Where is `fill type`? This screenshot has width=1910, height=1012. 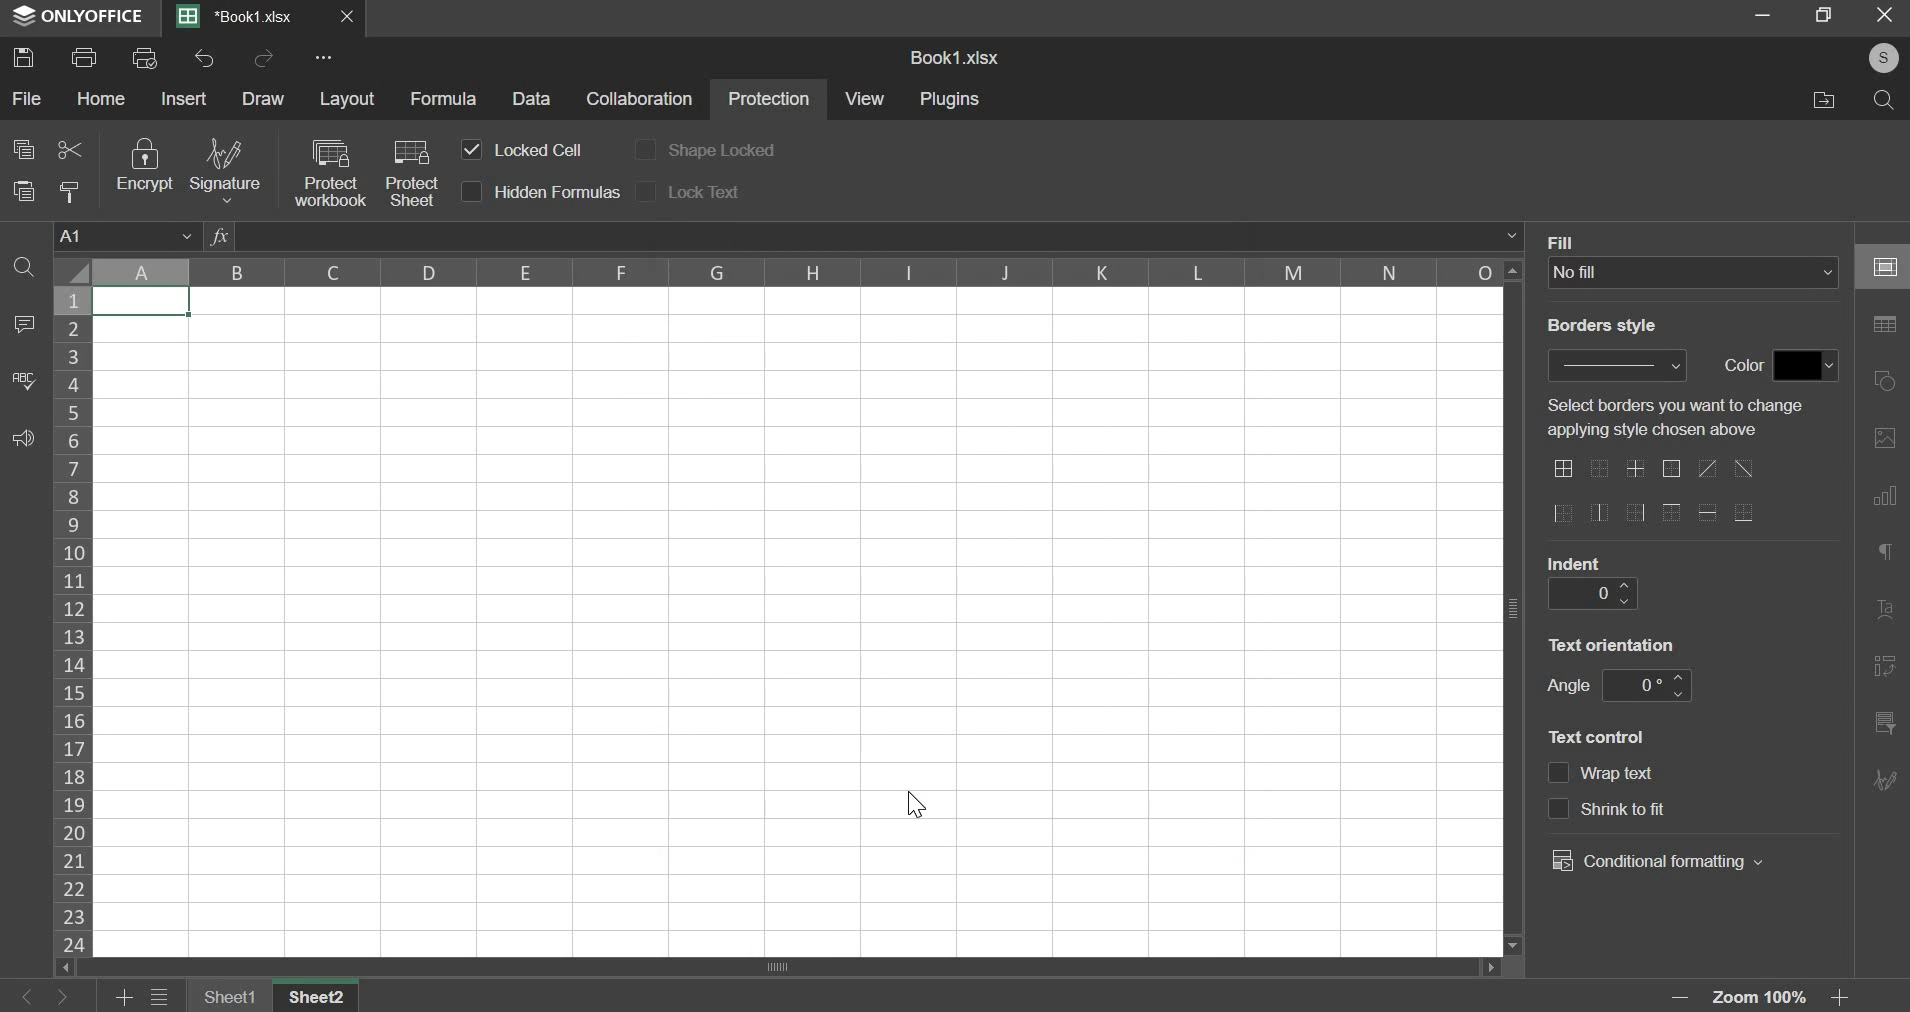
fill type is located at coordinates (1694, 273).